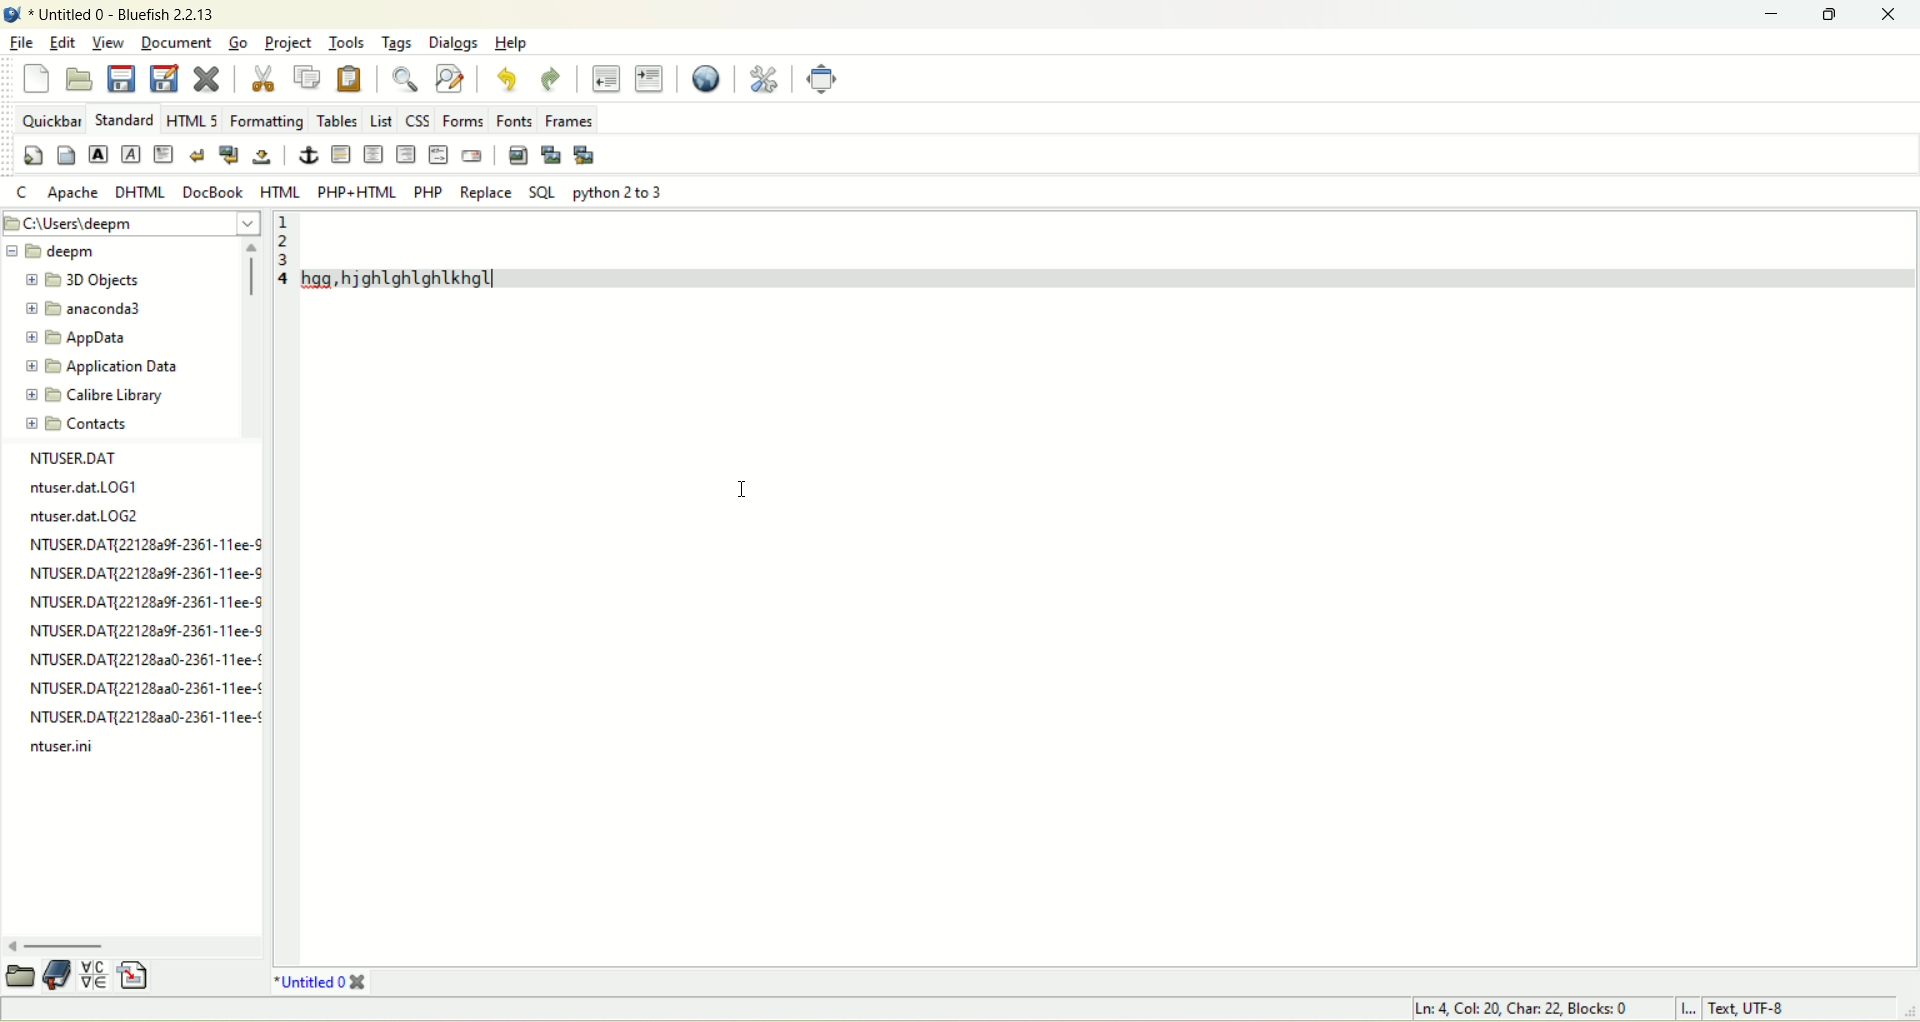 The width and height of the screenshot is (1920, 1022). I want to click on preferences, so click(766, 78).